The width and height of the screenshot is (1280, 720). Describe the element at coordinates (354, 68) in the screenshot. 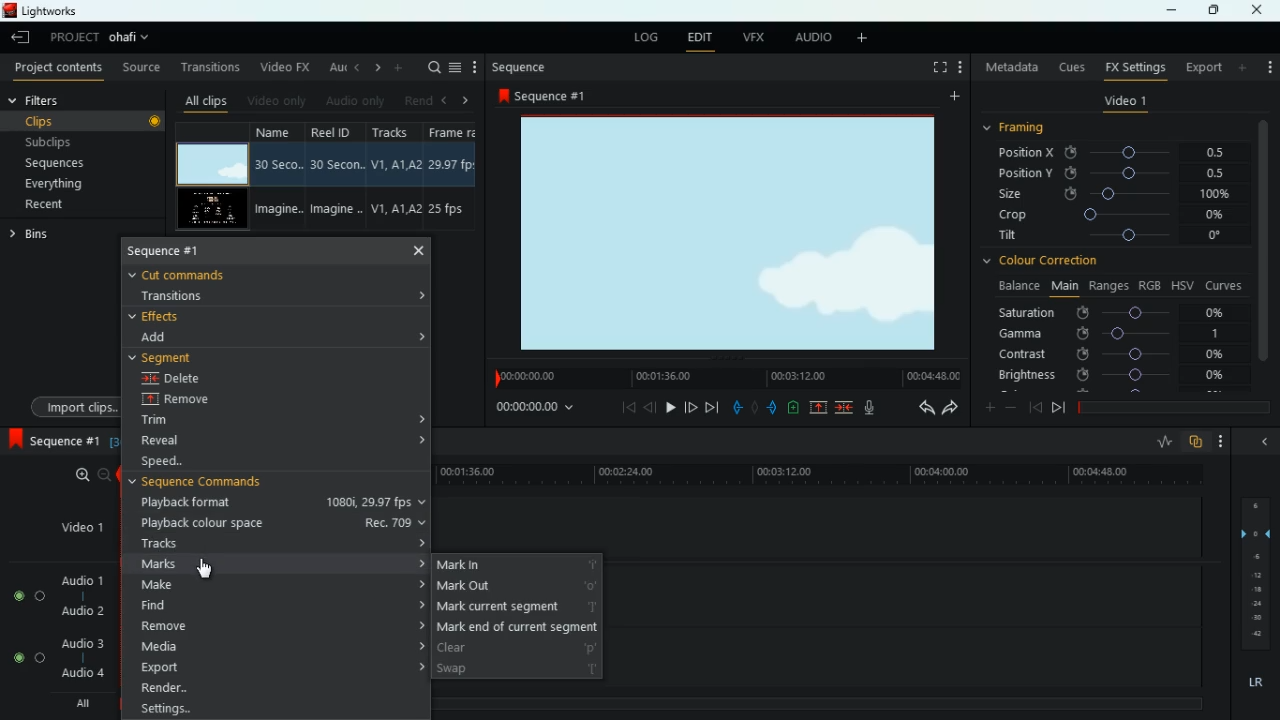

I see `left` at that location.